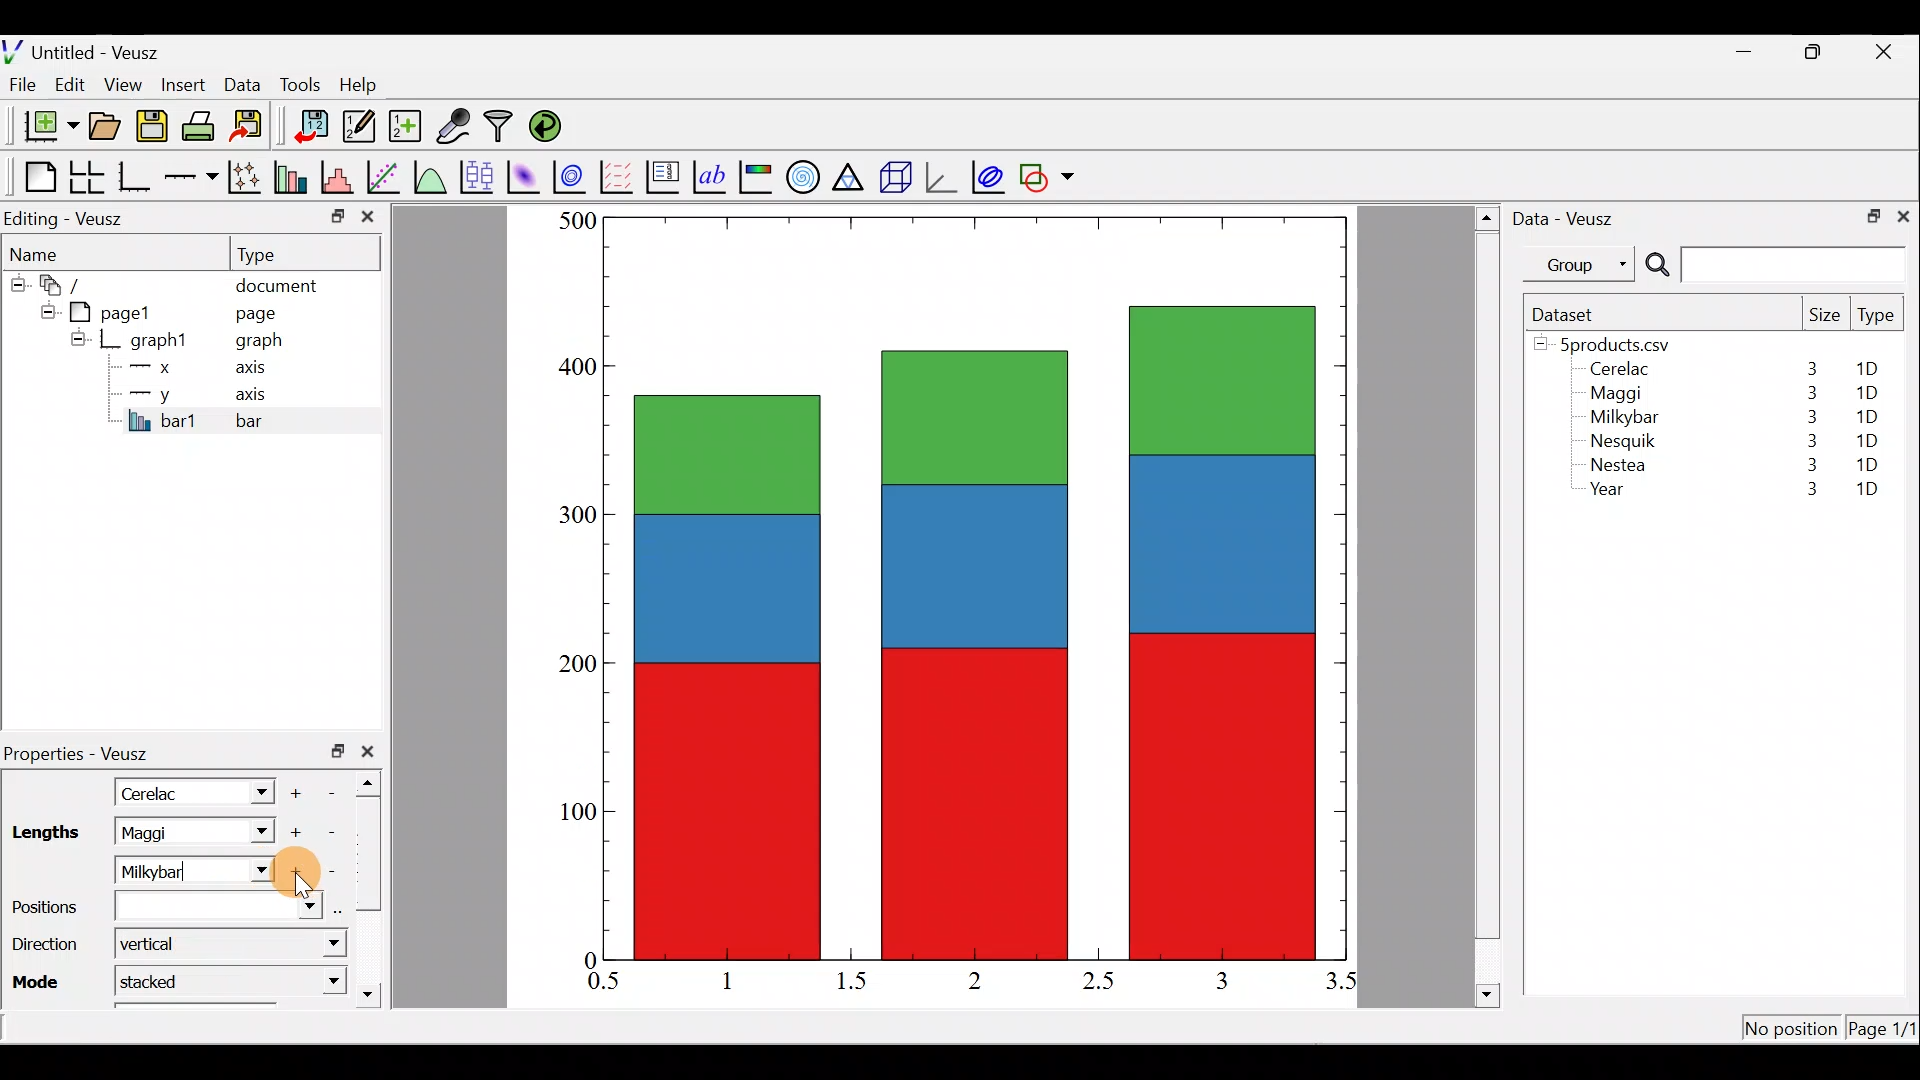  What do you see at coordinates (89, 49) in the screenshot?
I see `Untitled - Veusz` at bounding box center [89, 49].